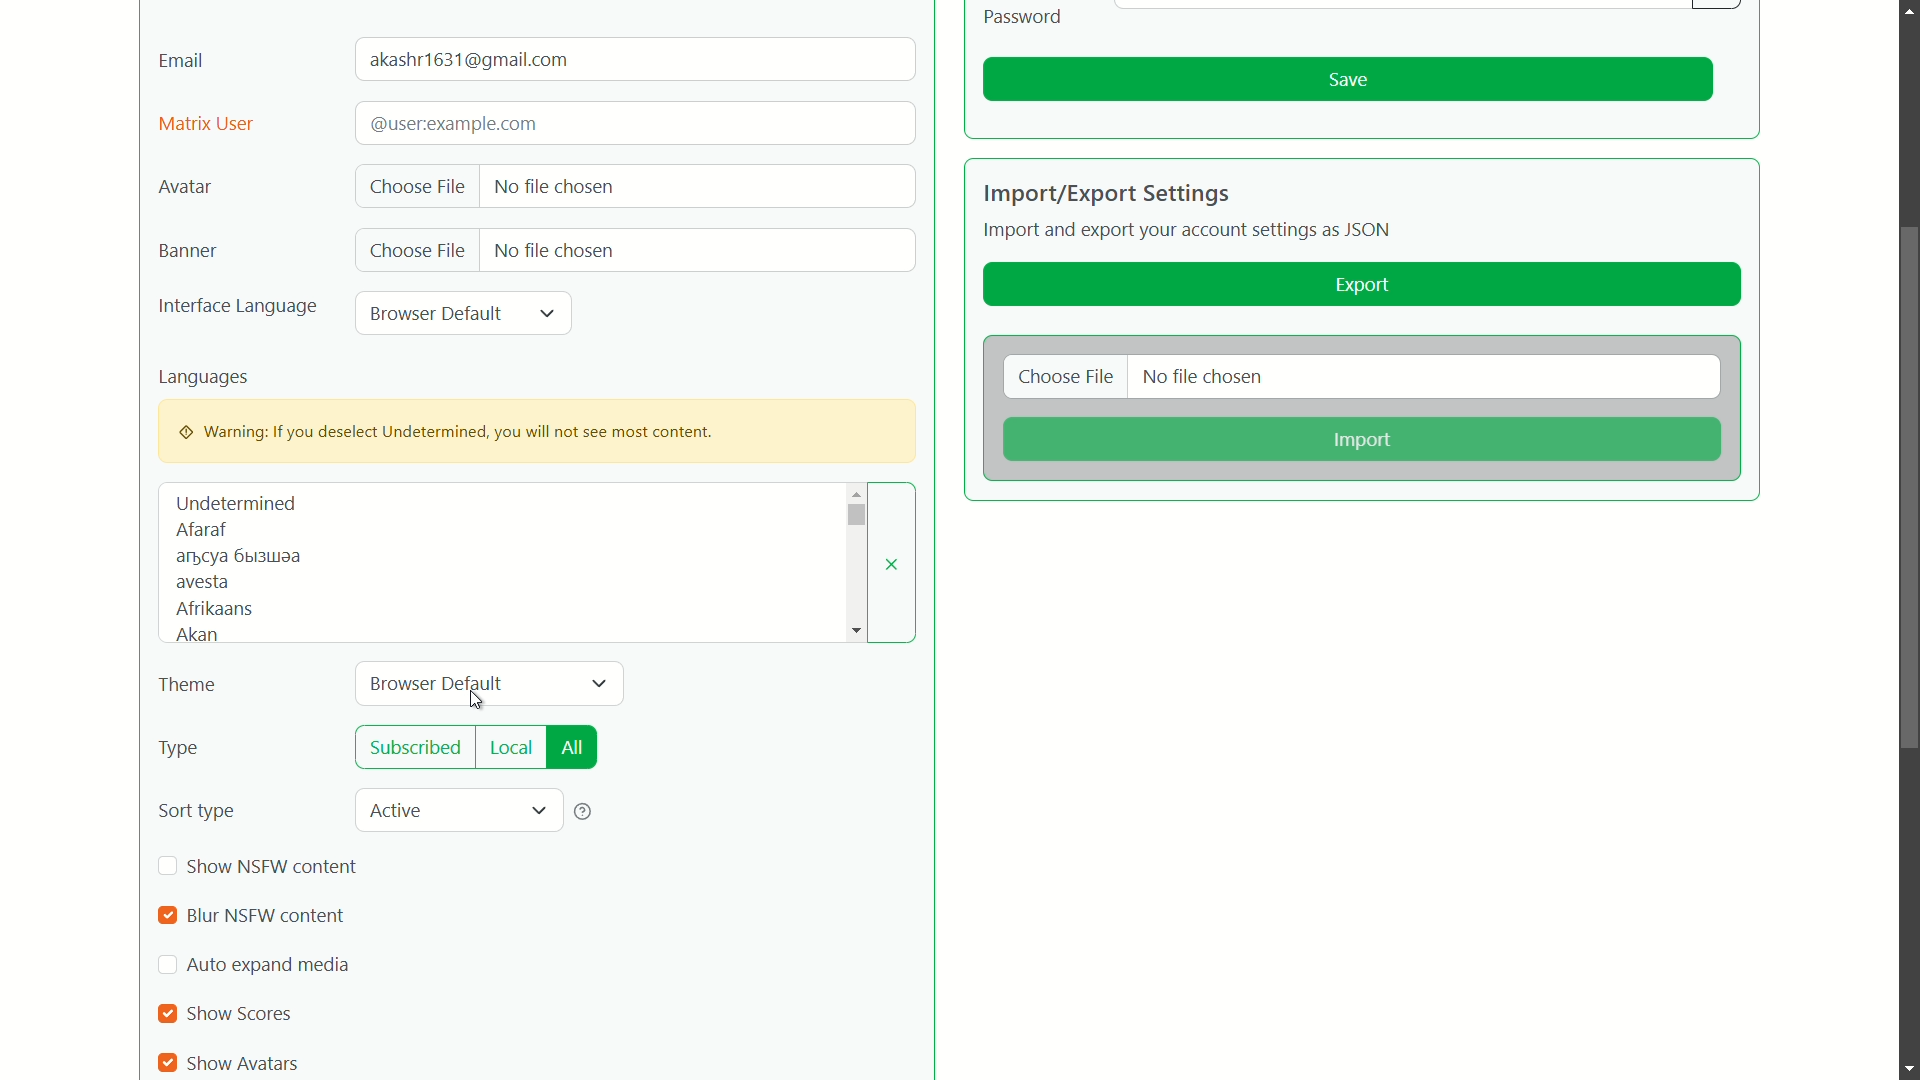 The image size is (1920, 1080). I want to click on type, so click(179, 750).